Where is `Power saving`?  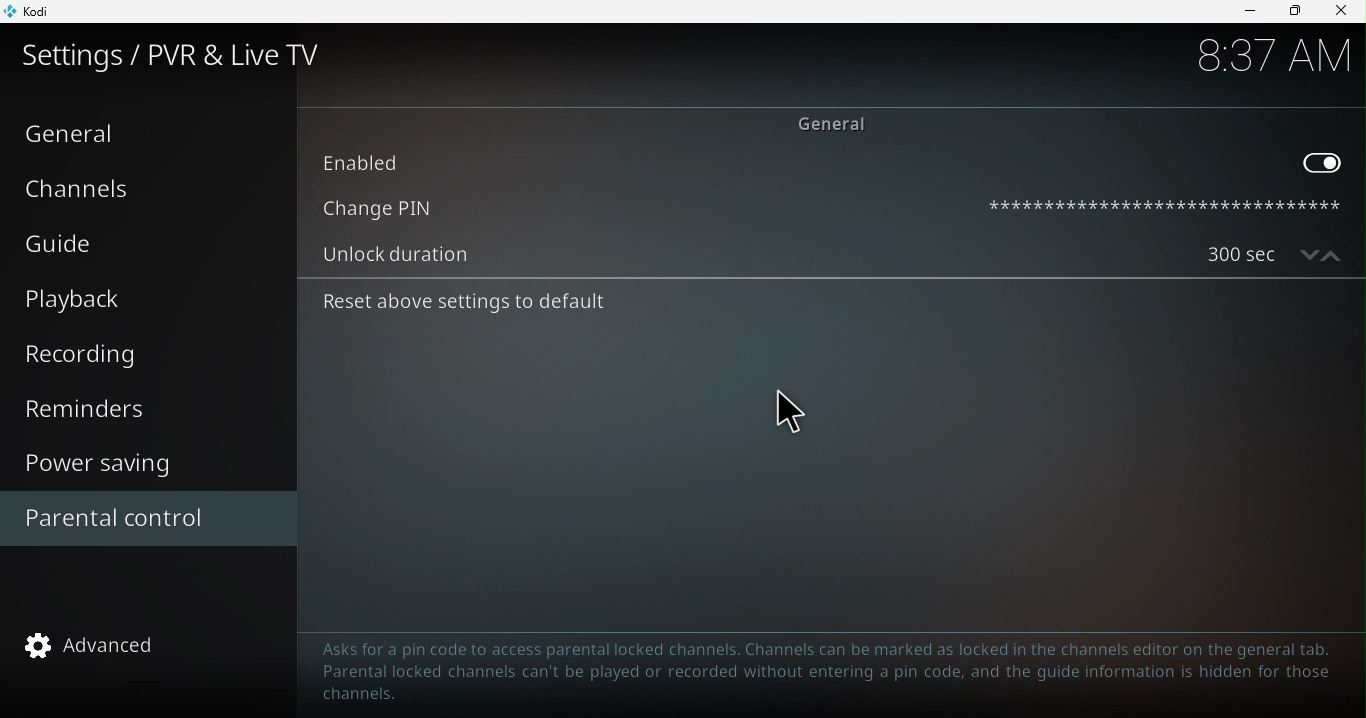
Power saving is located at coordinates (149, 464).